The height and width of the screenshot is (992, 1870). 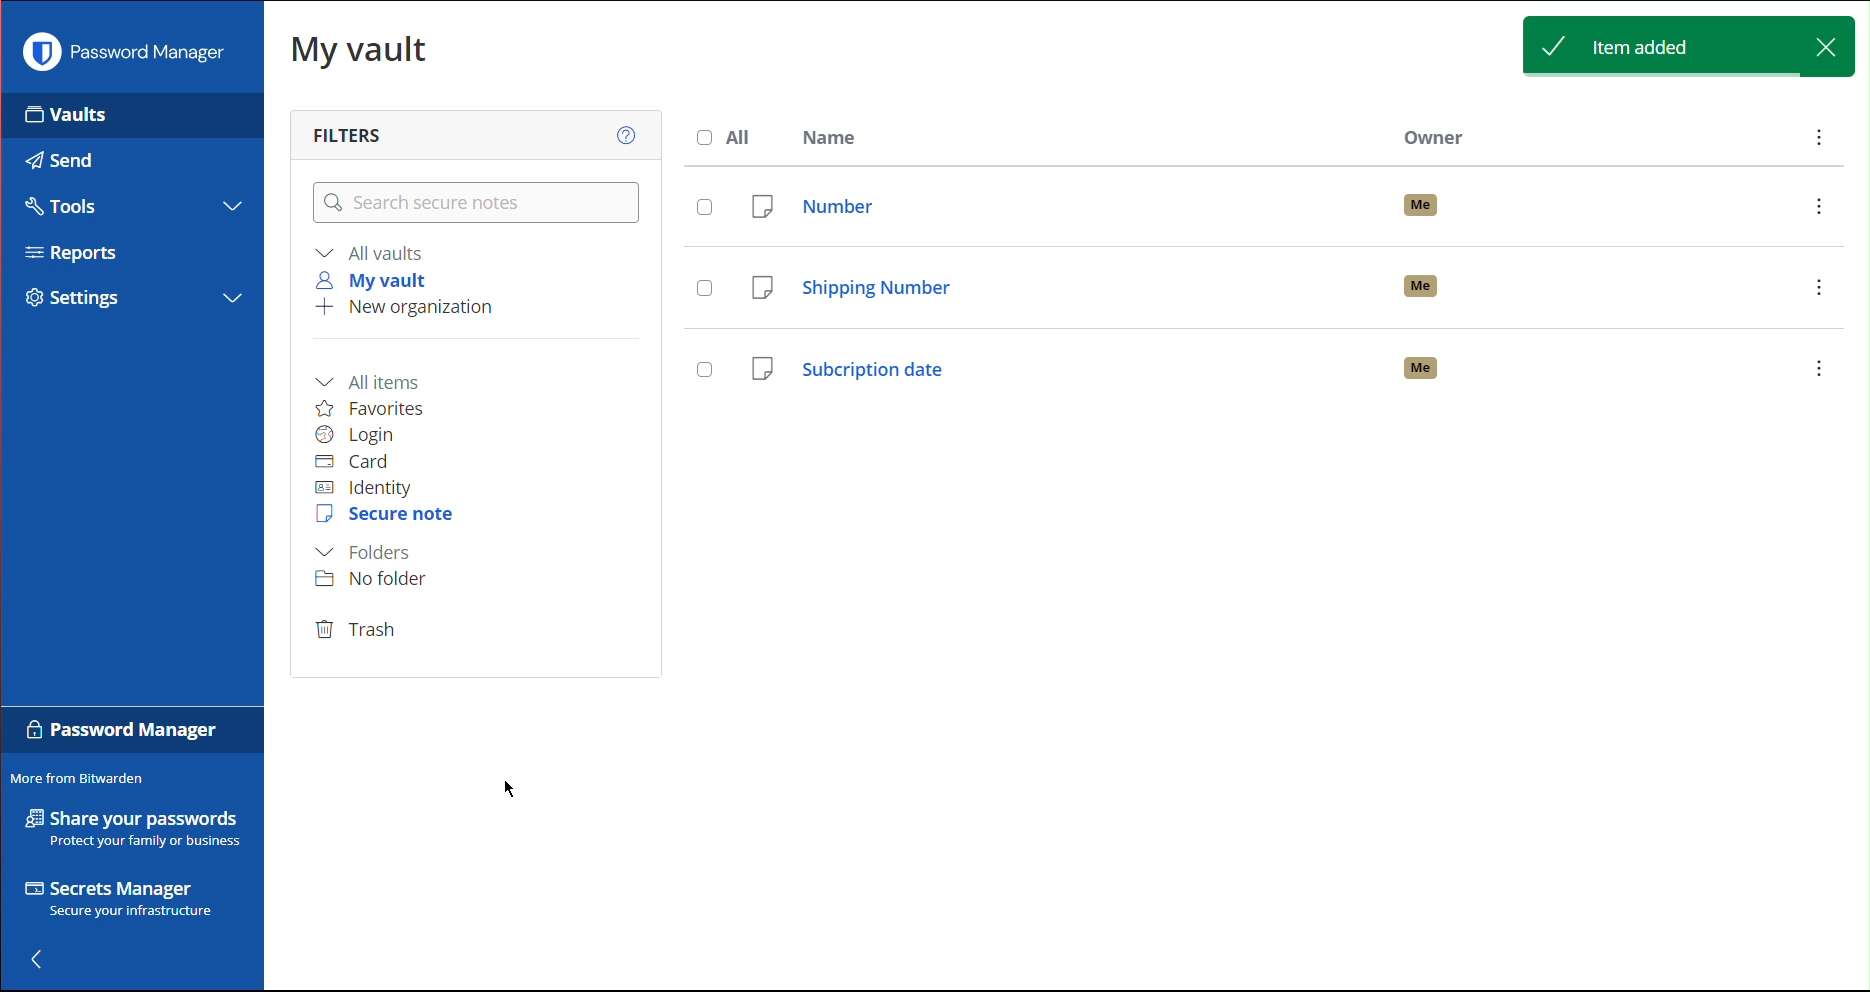 What do you see at coordinates (840, 137) in the screenshot?
I see `Name` at bounding box center [840, 137].